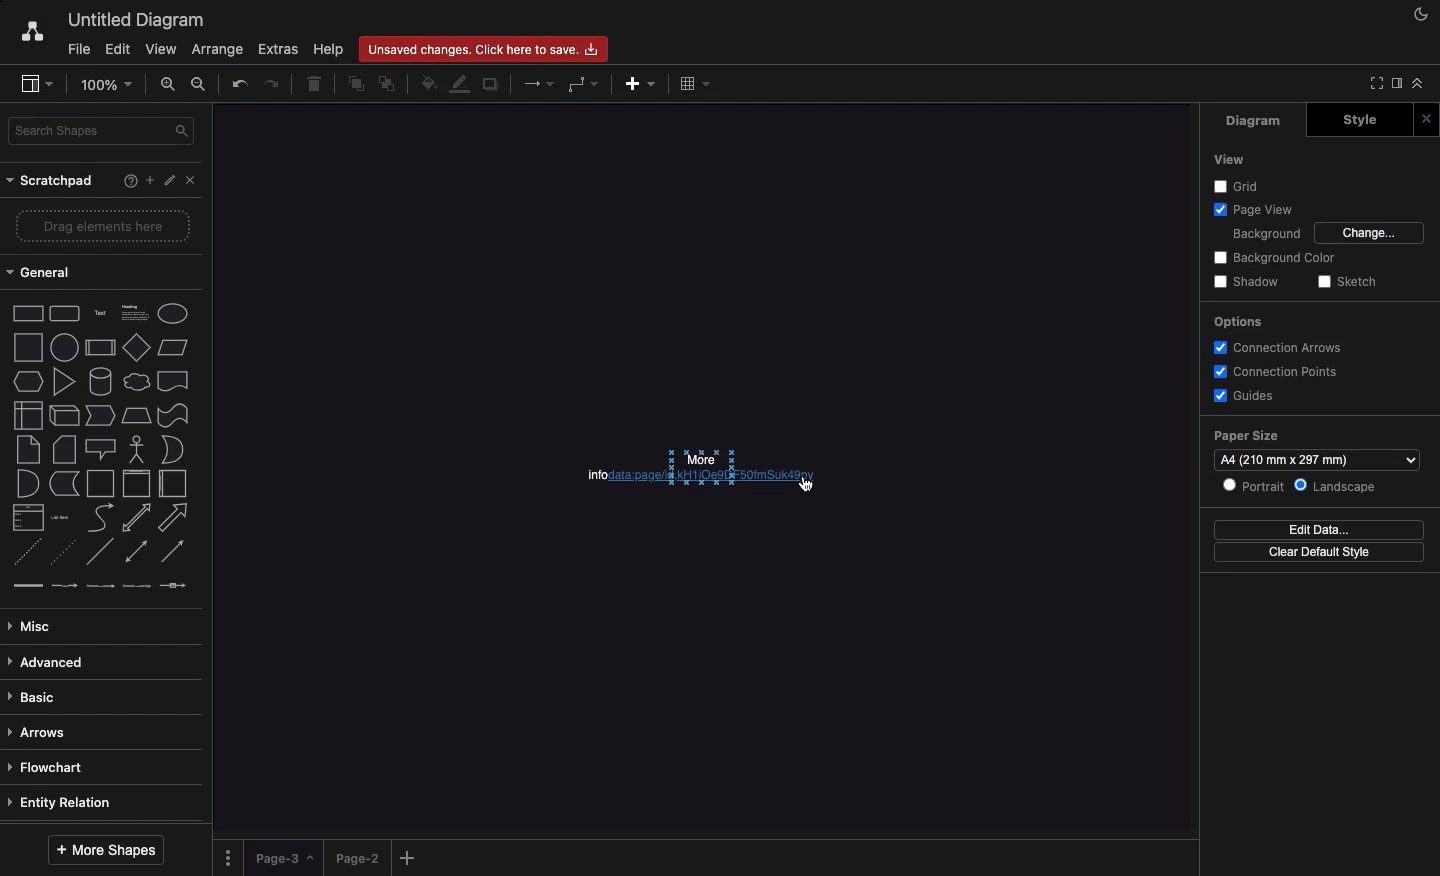 The height and width of the screenshot is (876, 1440). What do you see at coordinates (103, 131) in the screenshot?
I see `Search shapes` at bounding box center [103, 131].